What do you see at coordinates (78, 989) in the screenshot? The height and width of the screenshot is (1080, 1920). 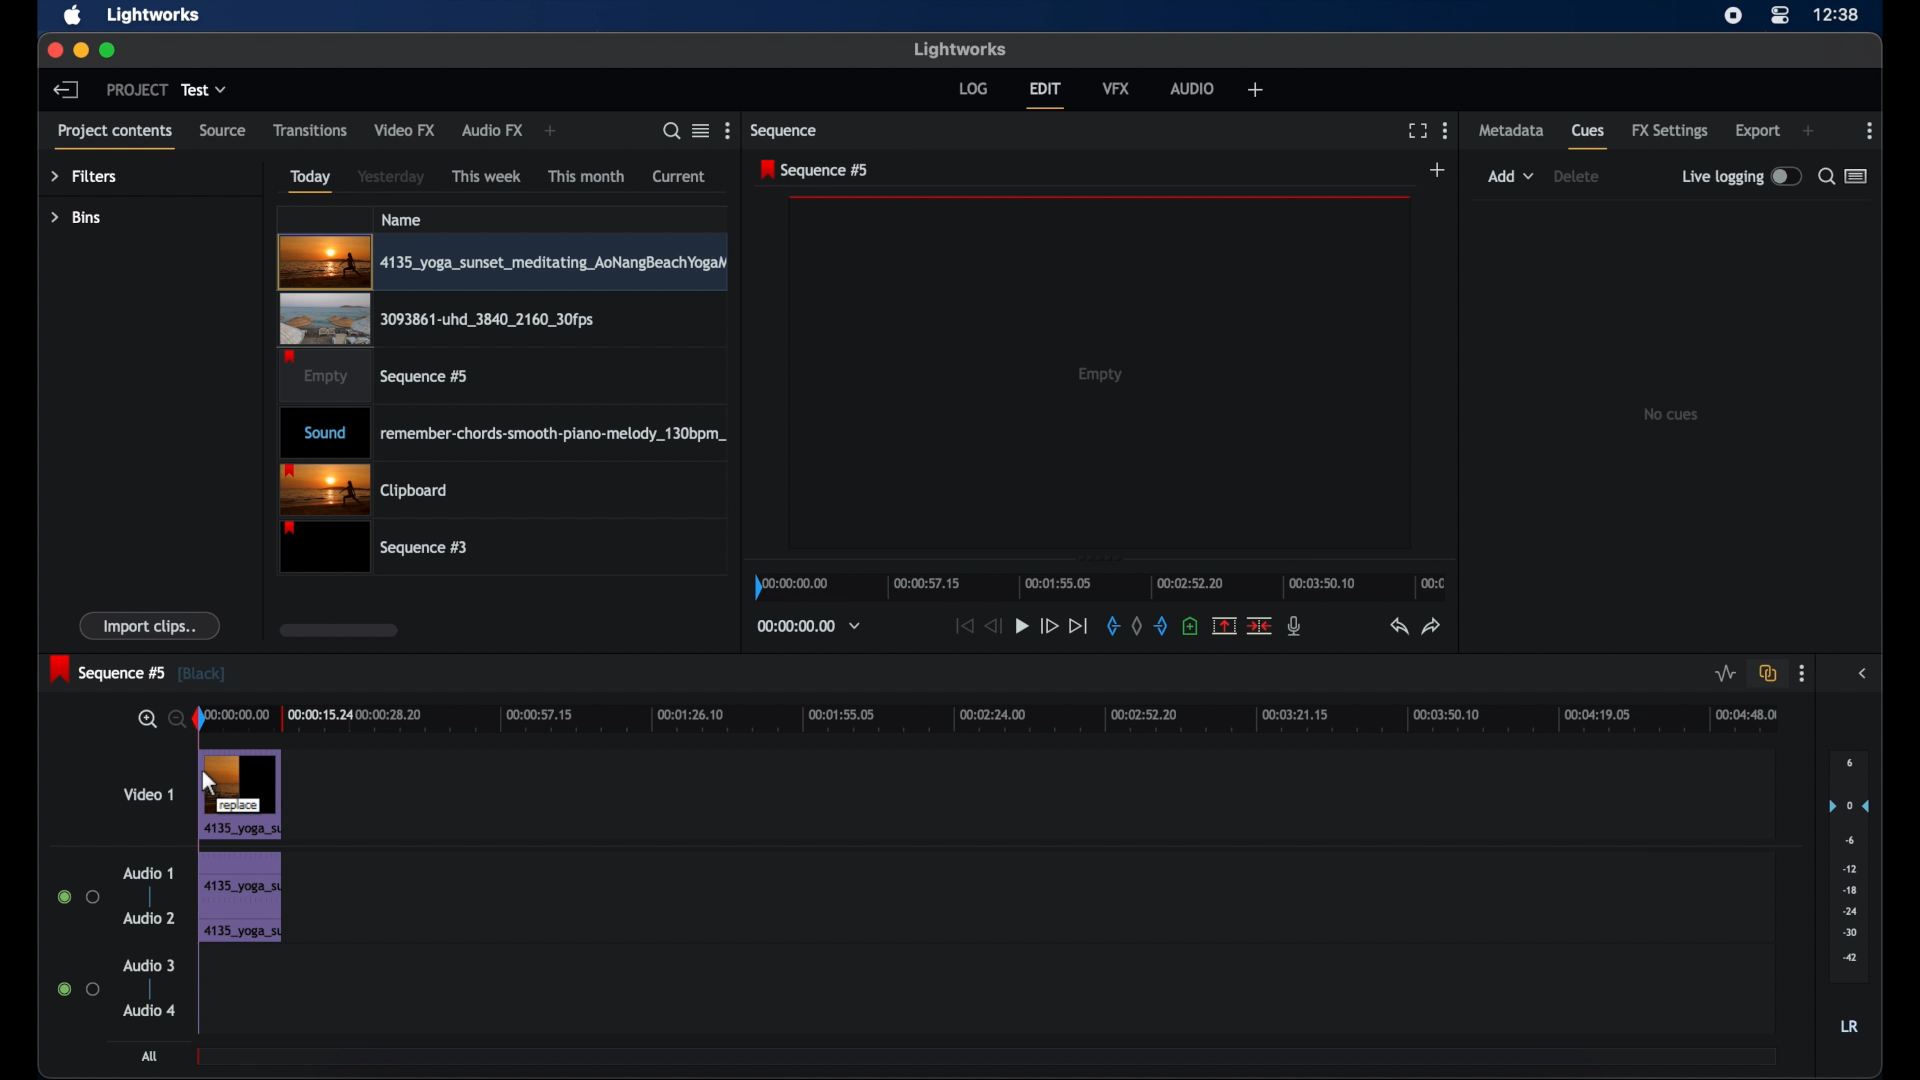 I see `radio button` at bounding box center [78, 989].